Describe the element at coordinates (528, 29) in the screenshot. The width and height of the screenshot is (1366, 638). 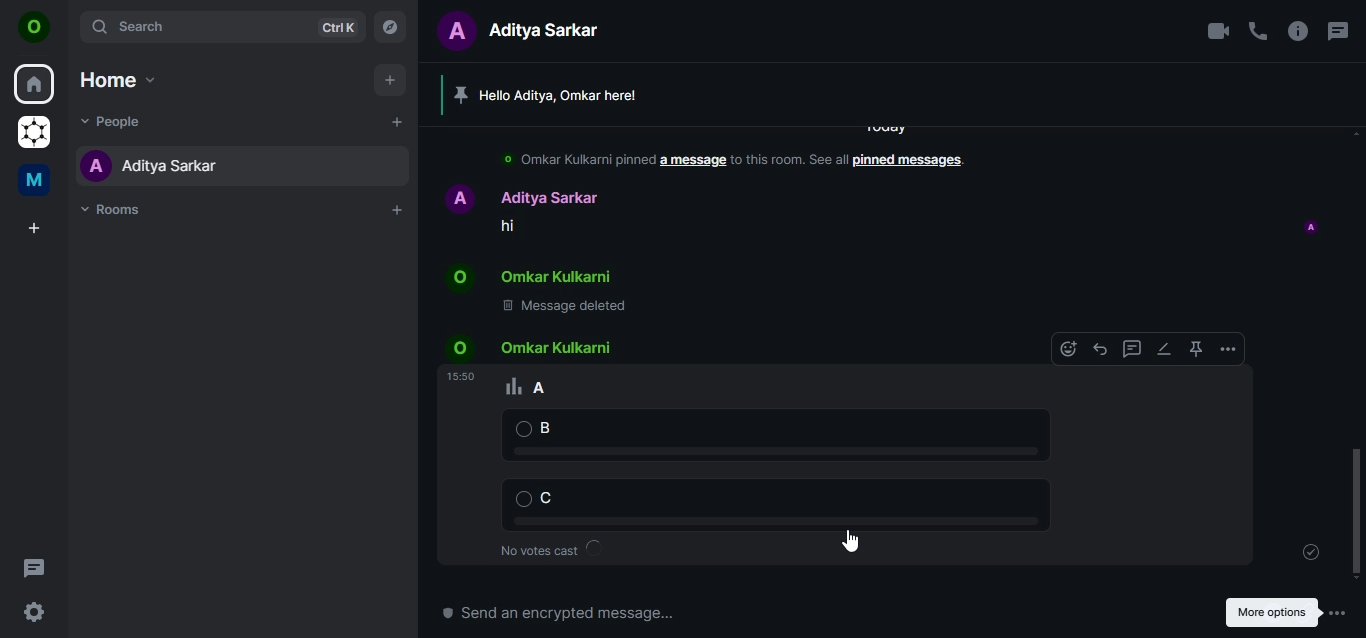
I see `aditya sarkar` at that location.